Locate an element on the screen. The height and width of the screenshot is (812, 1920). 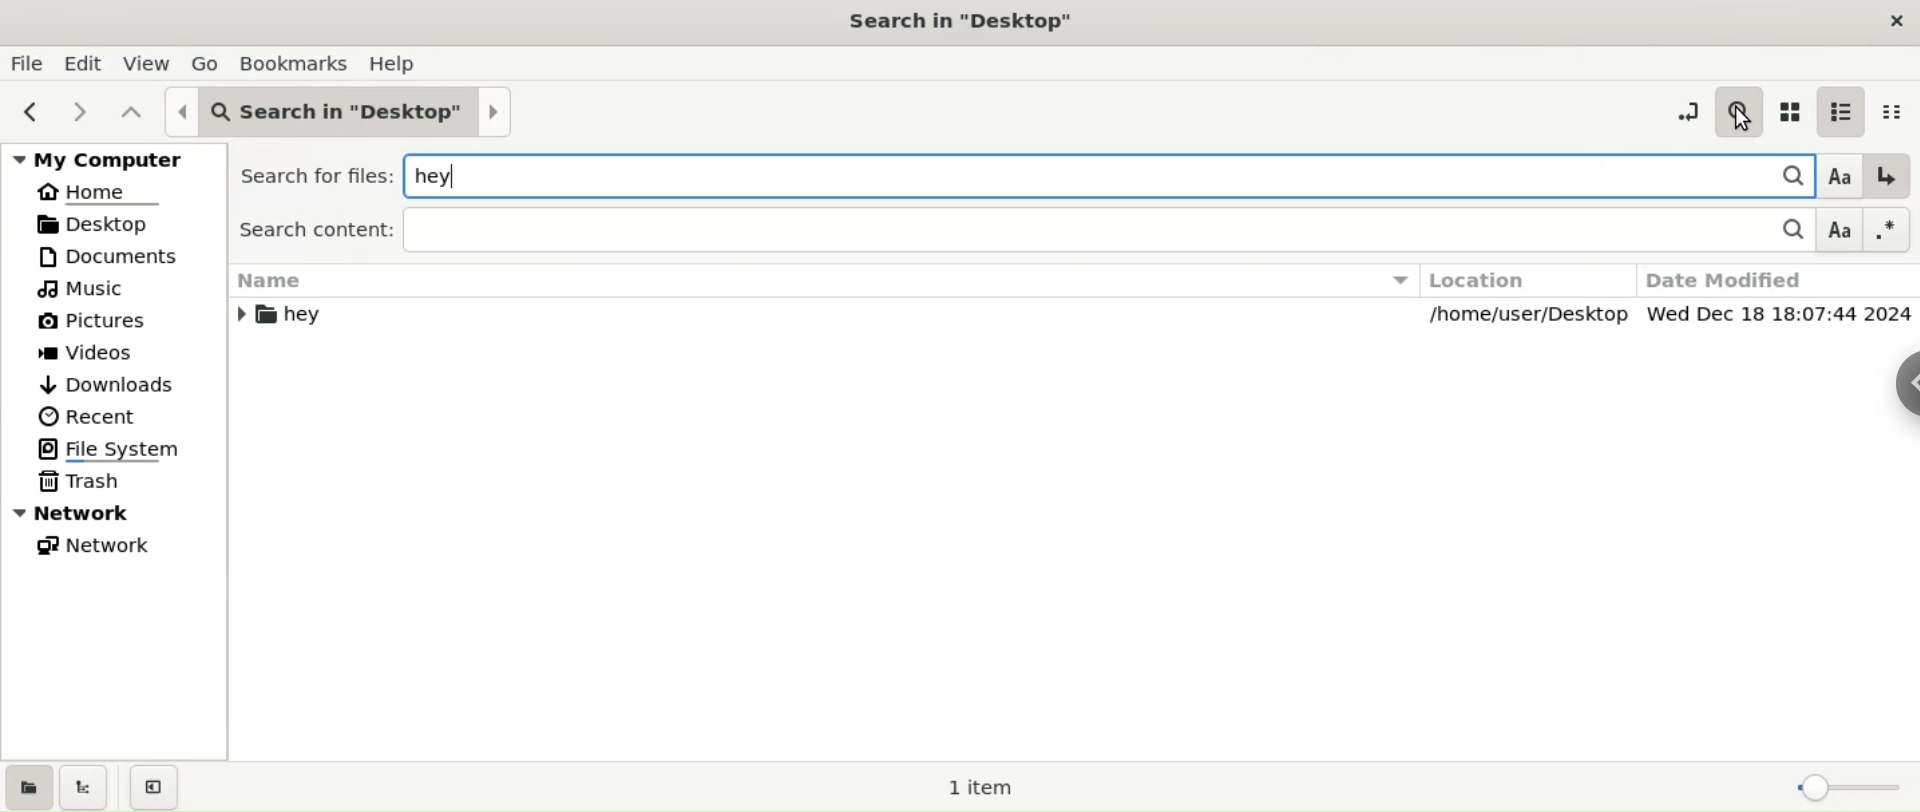
seaarch for files is located at coordinates (903, 172).